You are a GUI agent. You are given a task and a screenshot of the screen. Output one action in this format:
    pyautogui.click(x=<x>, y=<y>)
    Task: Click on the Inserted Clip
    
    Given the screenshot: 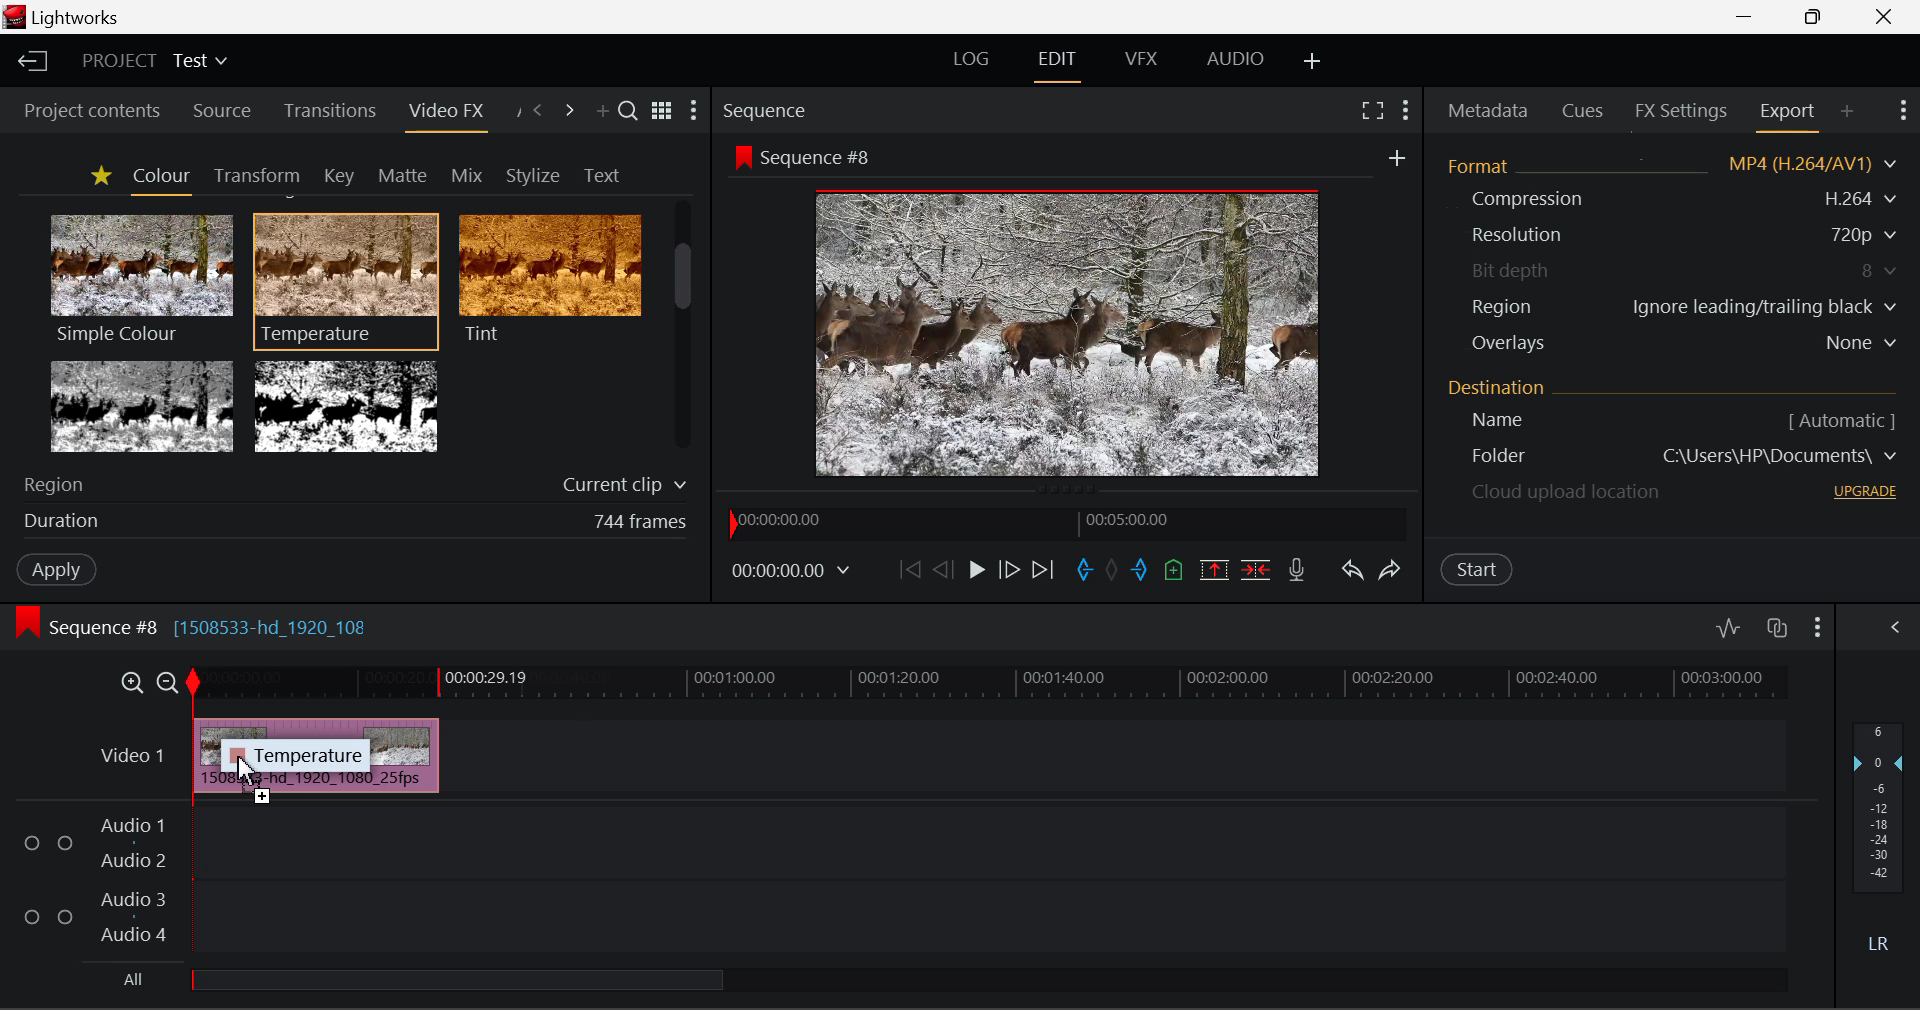 What is the action you would take?
    pyautogui.click(x=316, y=758)
    